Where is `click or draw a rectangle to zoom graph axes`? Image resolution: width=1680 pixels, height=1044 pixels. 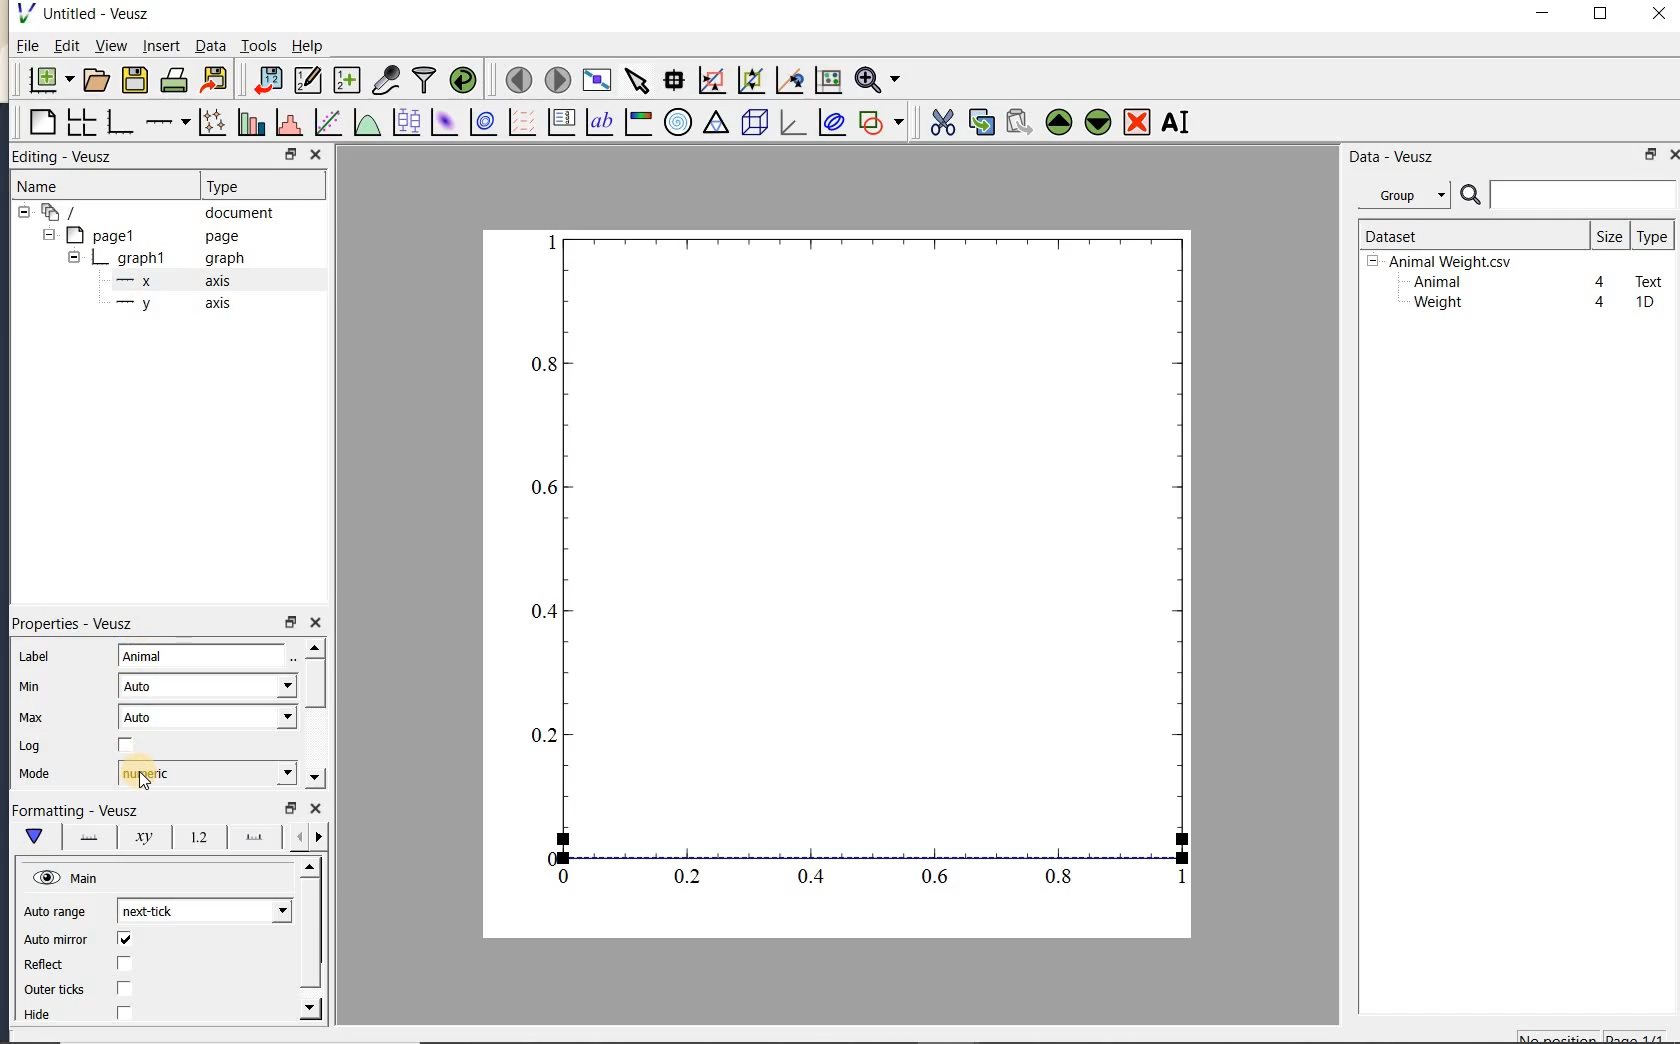 click or draw a rectangle to zoom graph axes is located at coordinates (711, 81).